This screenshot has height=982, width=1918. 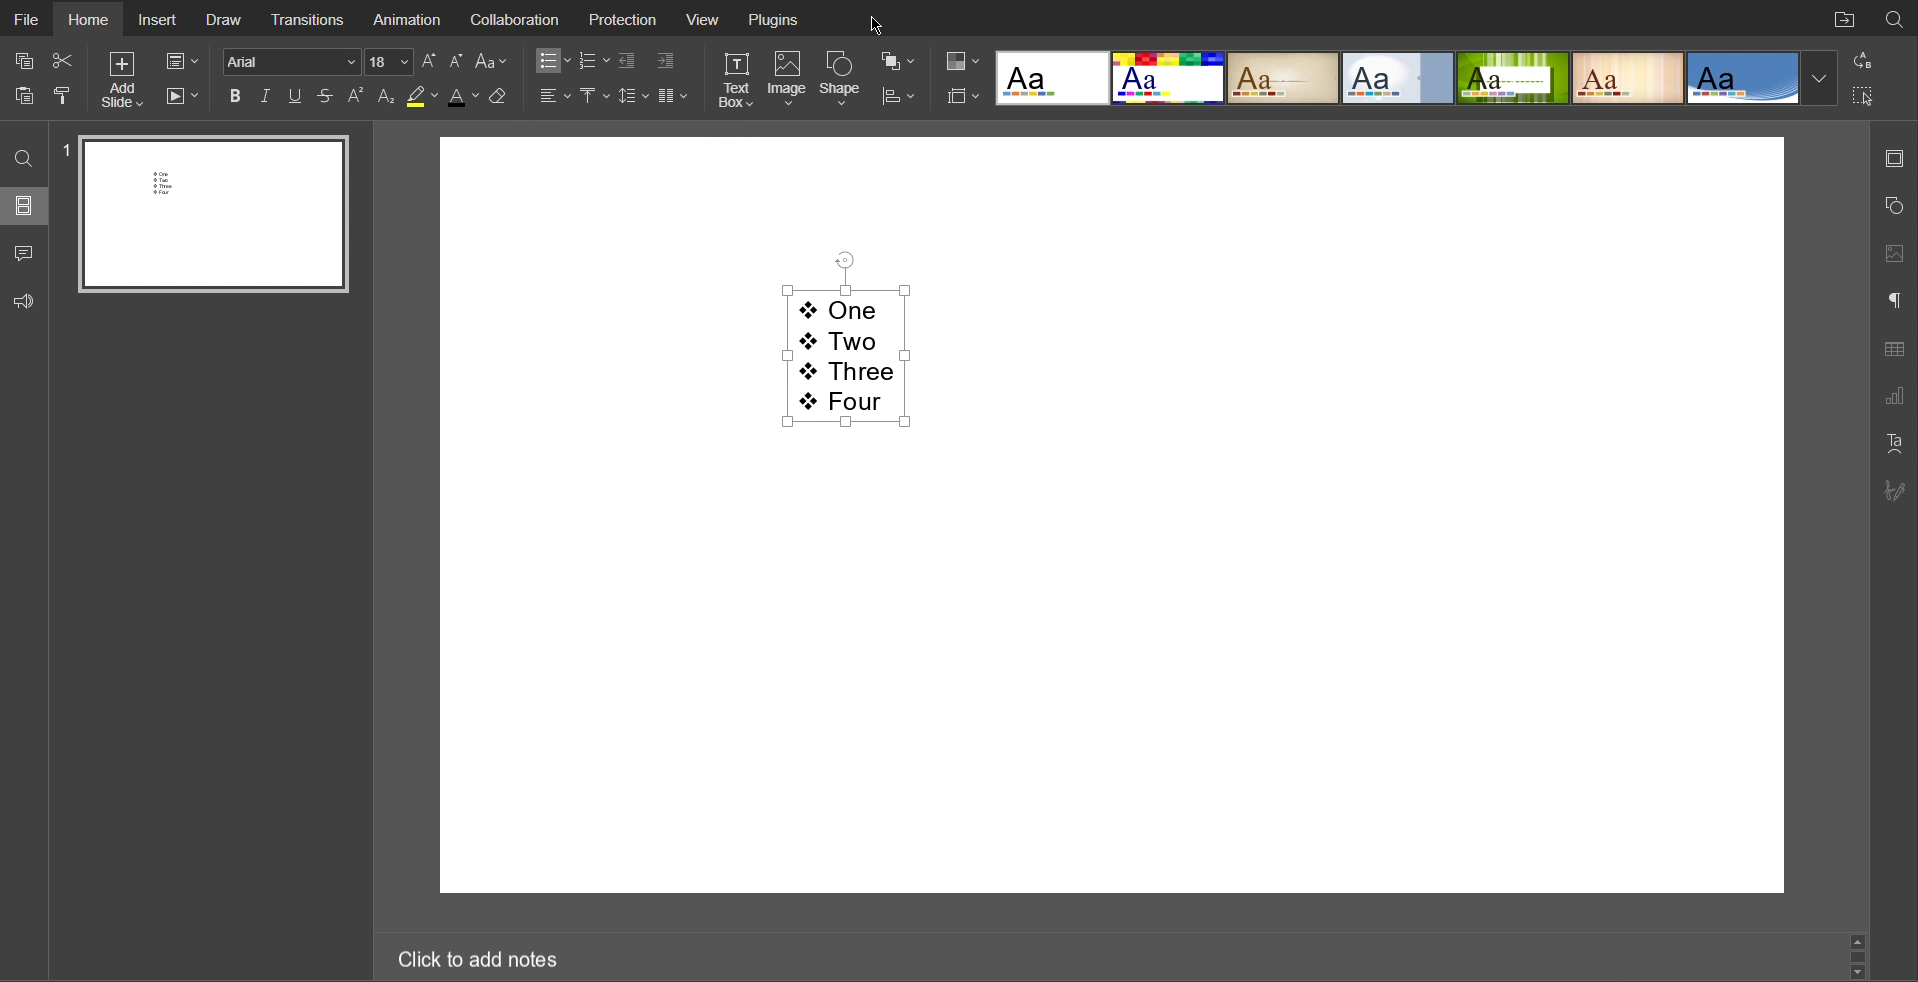 I want to click on Subscript, so click(x=387, y=97).